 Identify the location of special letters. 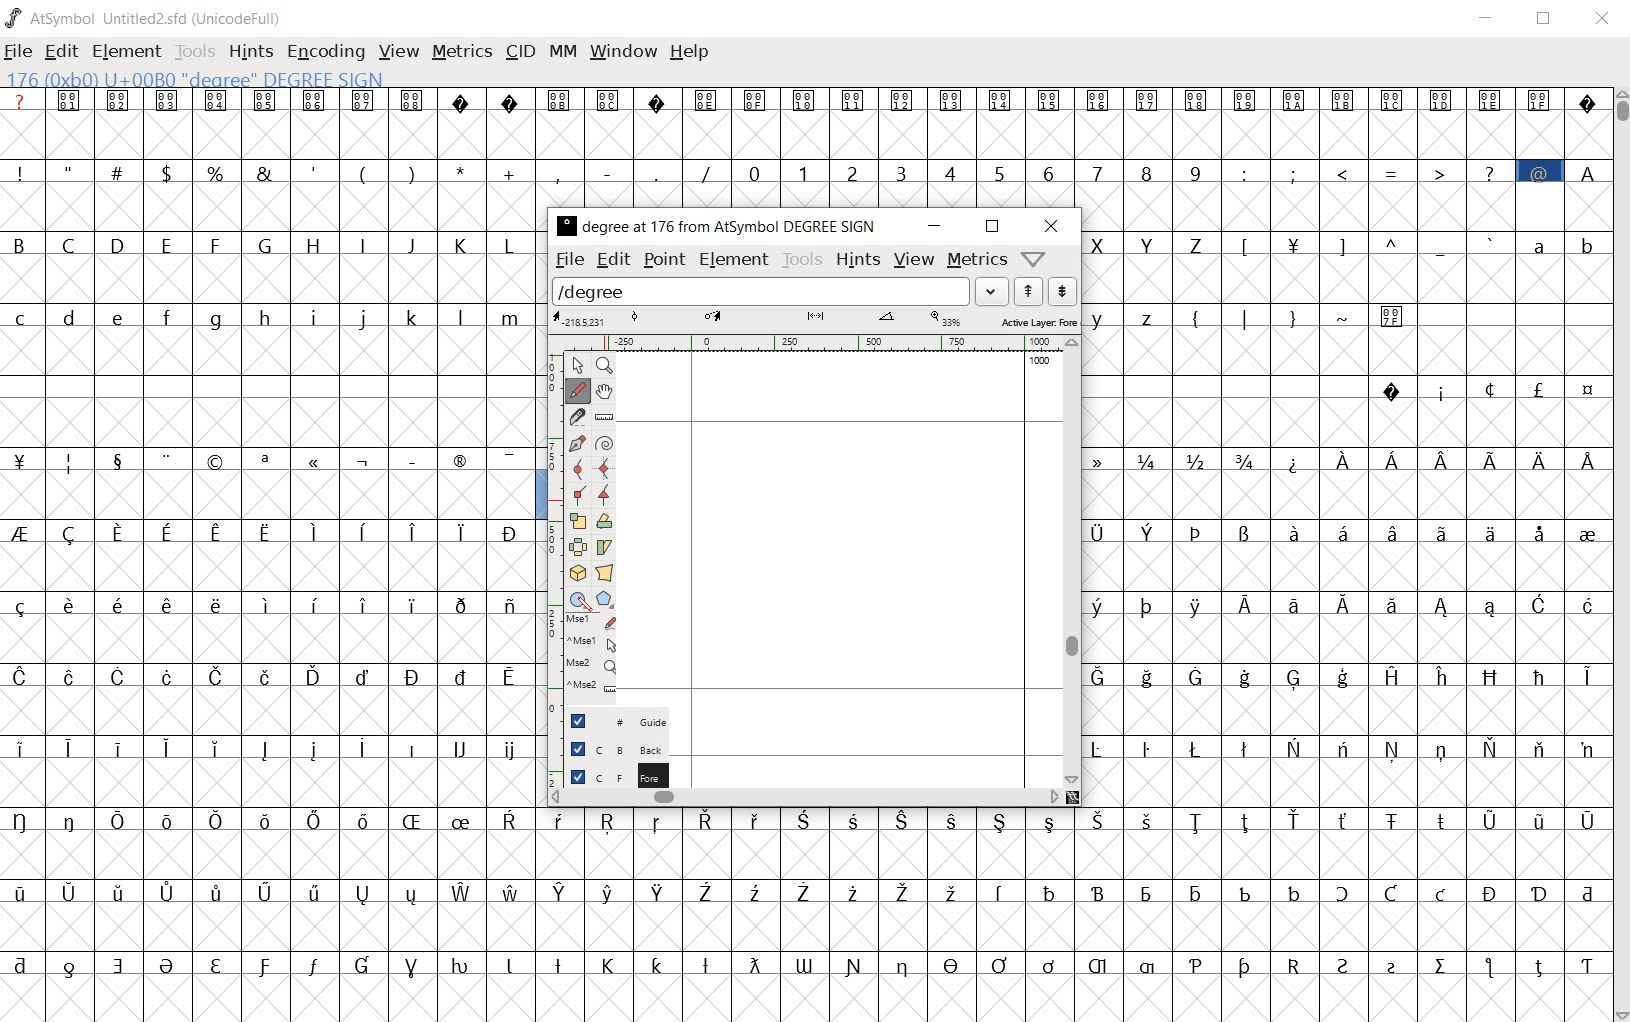
(1346, 745).